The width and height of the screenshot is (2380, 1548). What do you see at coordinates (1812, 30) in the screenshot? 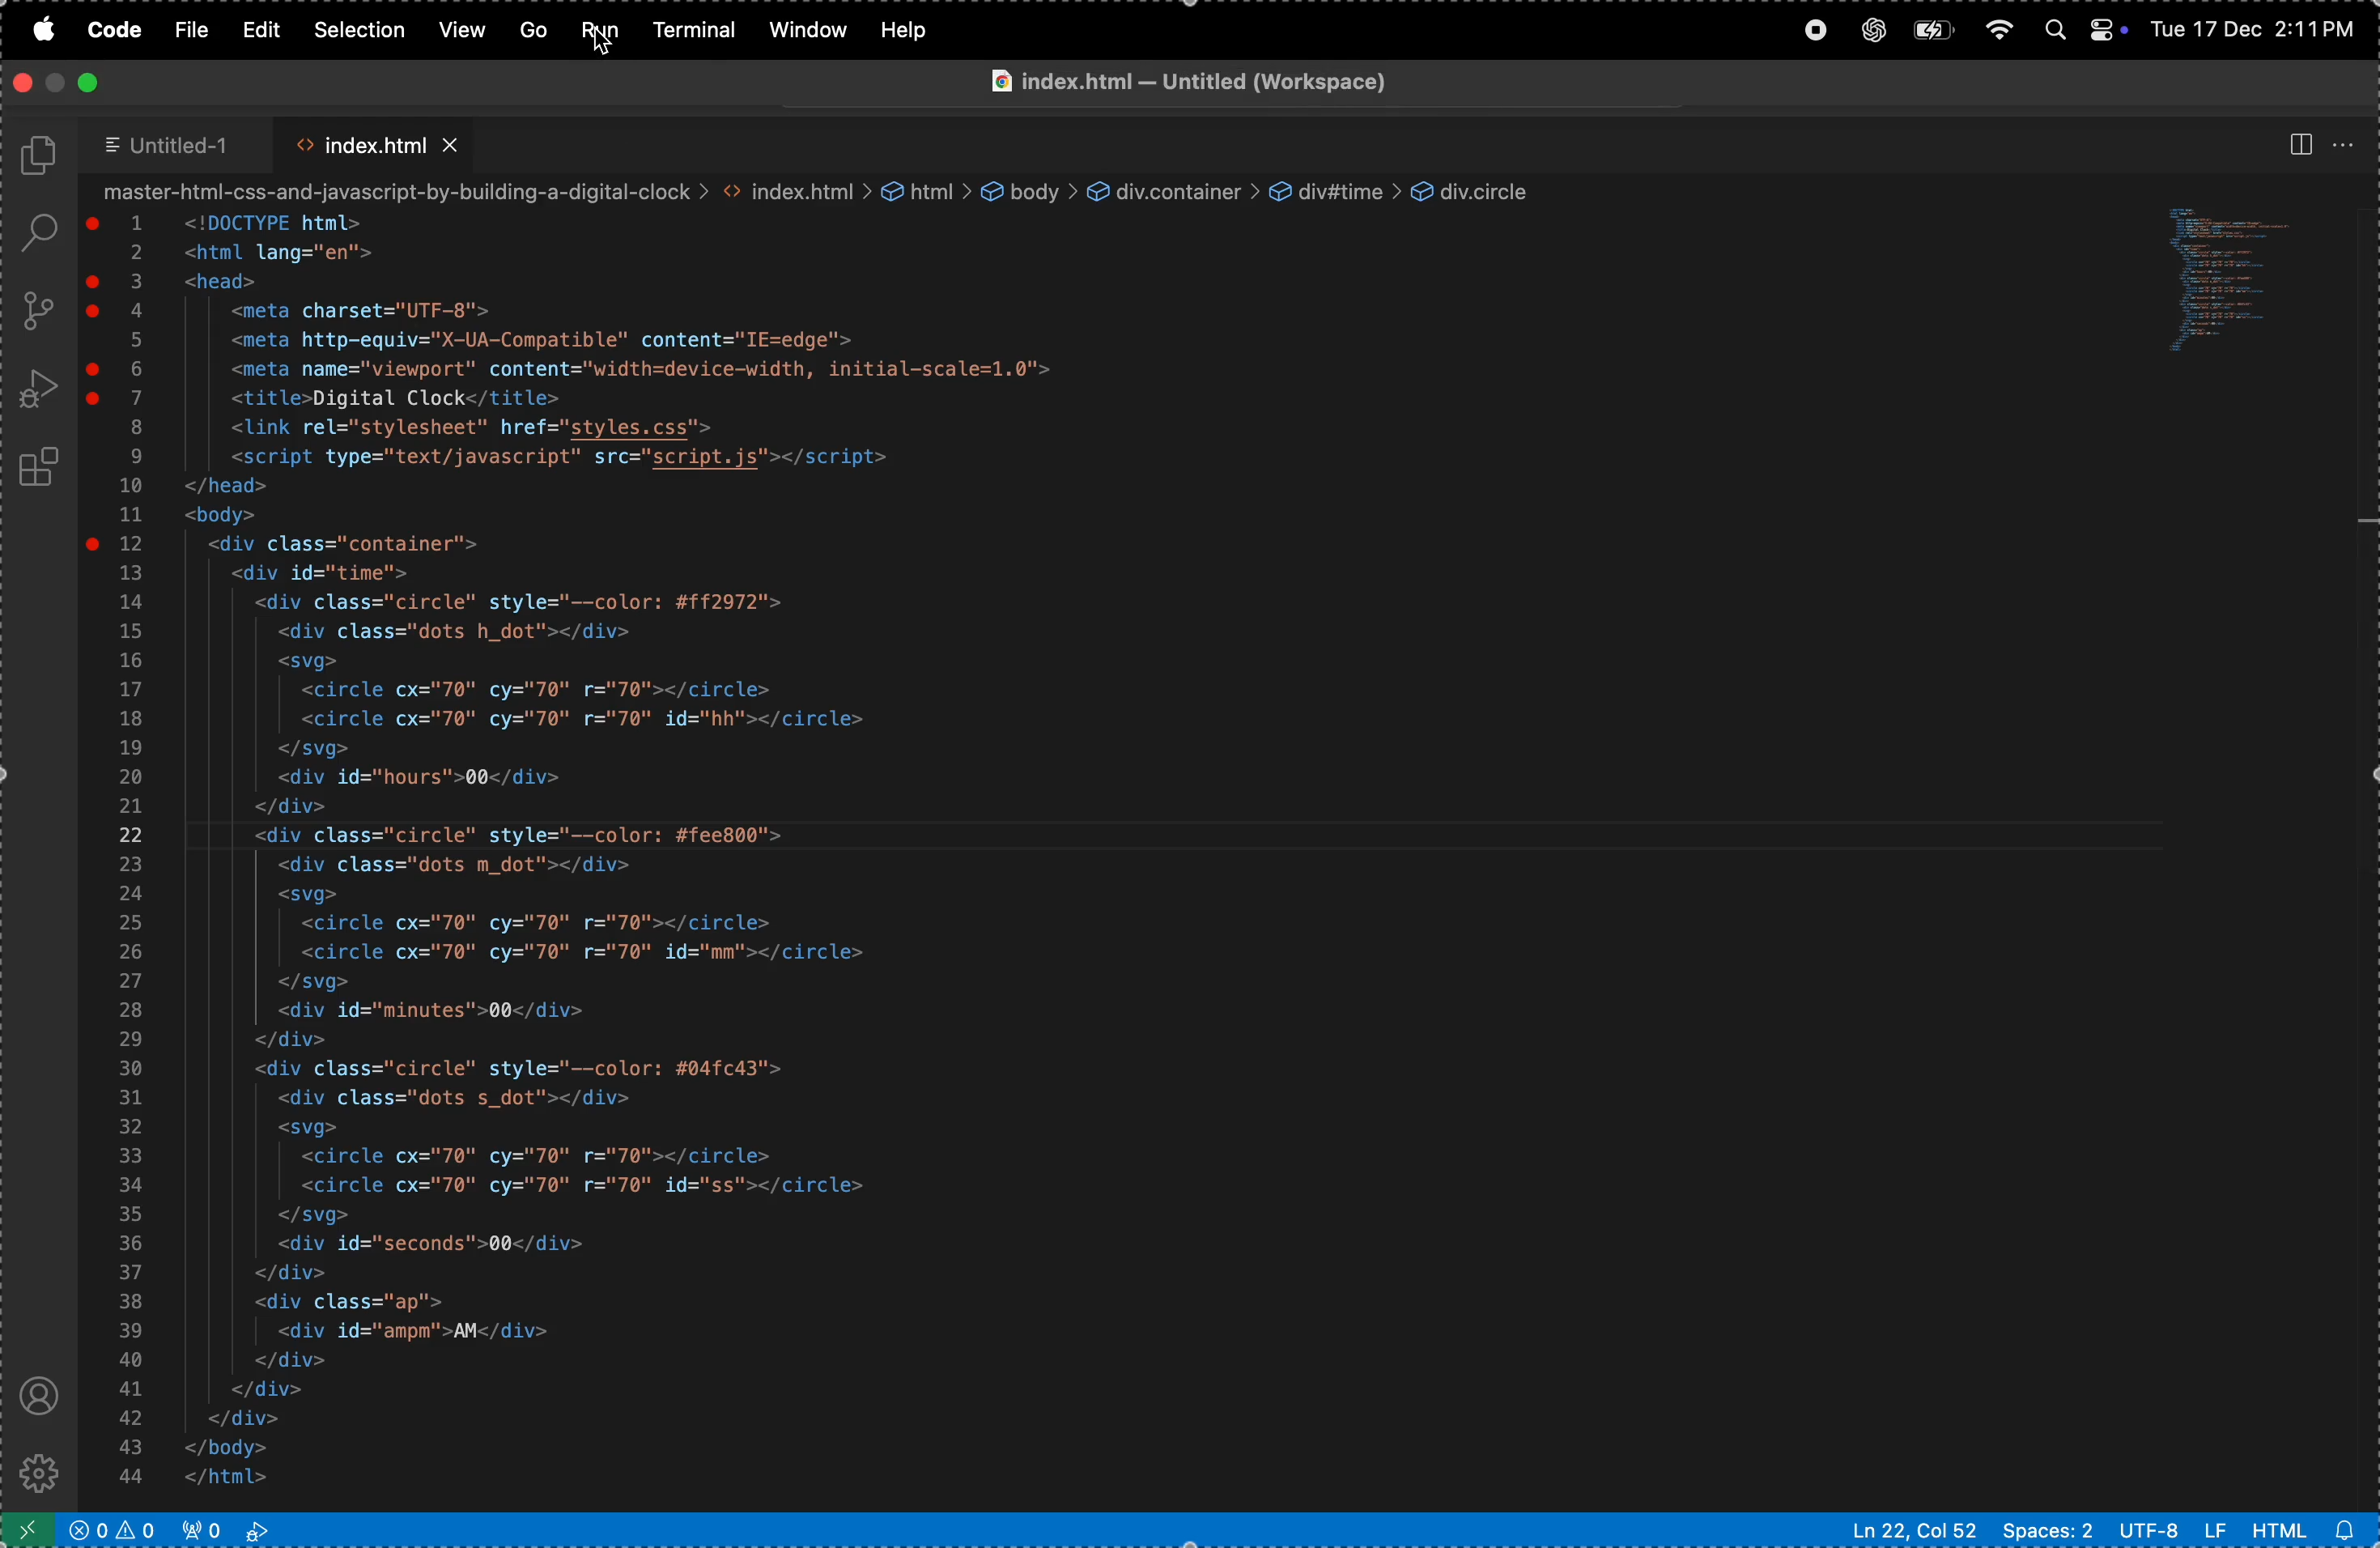
I see `record` at bounding box center [1812, 30].